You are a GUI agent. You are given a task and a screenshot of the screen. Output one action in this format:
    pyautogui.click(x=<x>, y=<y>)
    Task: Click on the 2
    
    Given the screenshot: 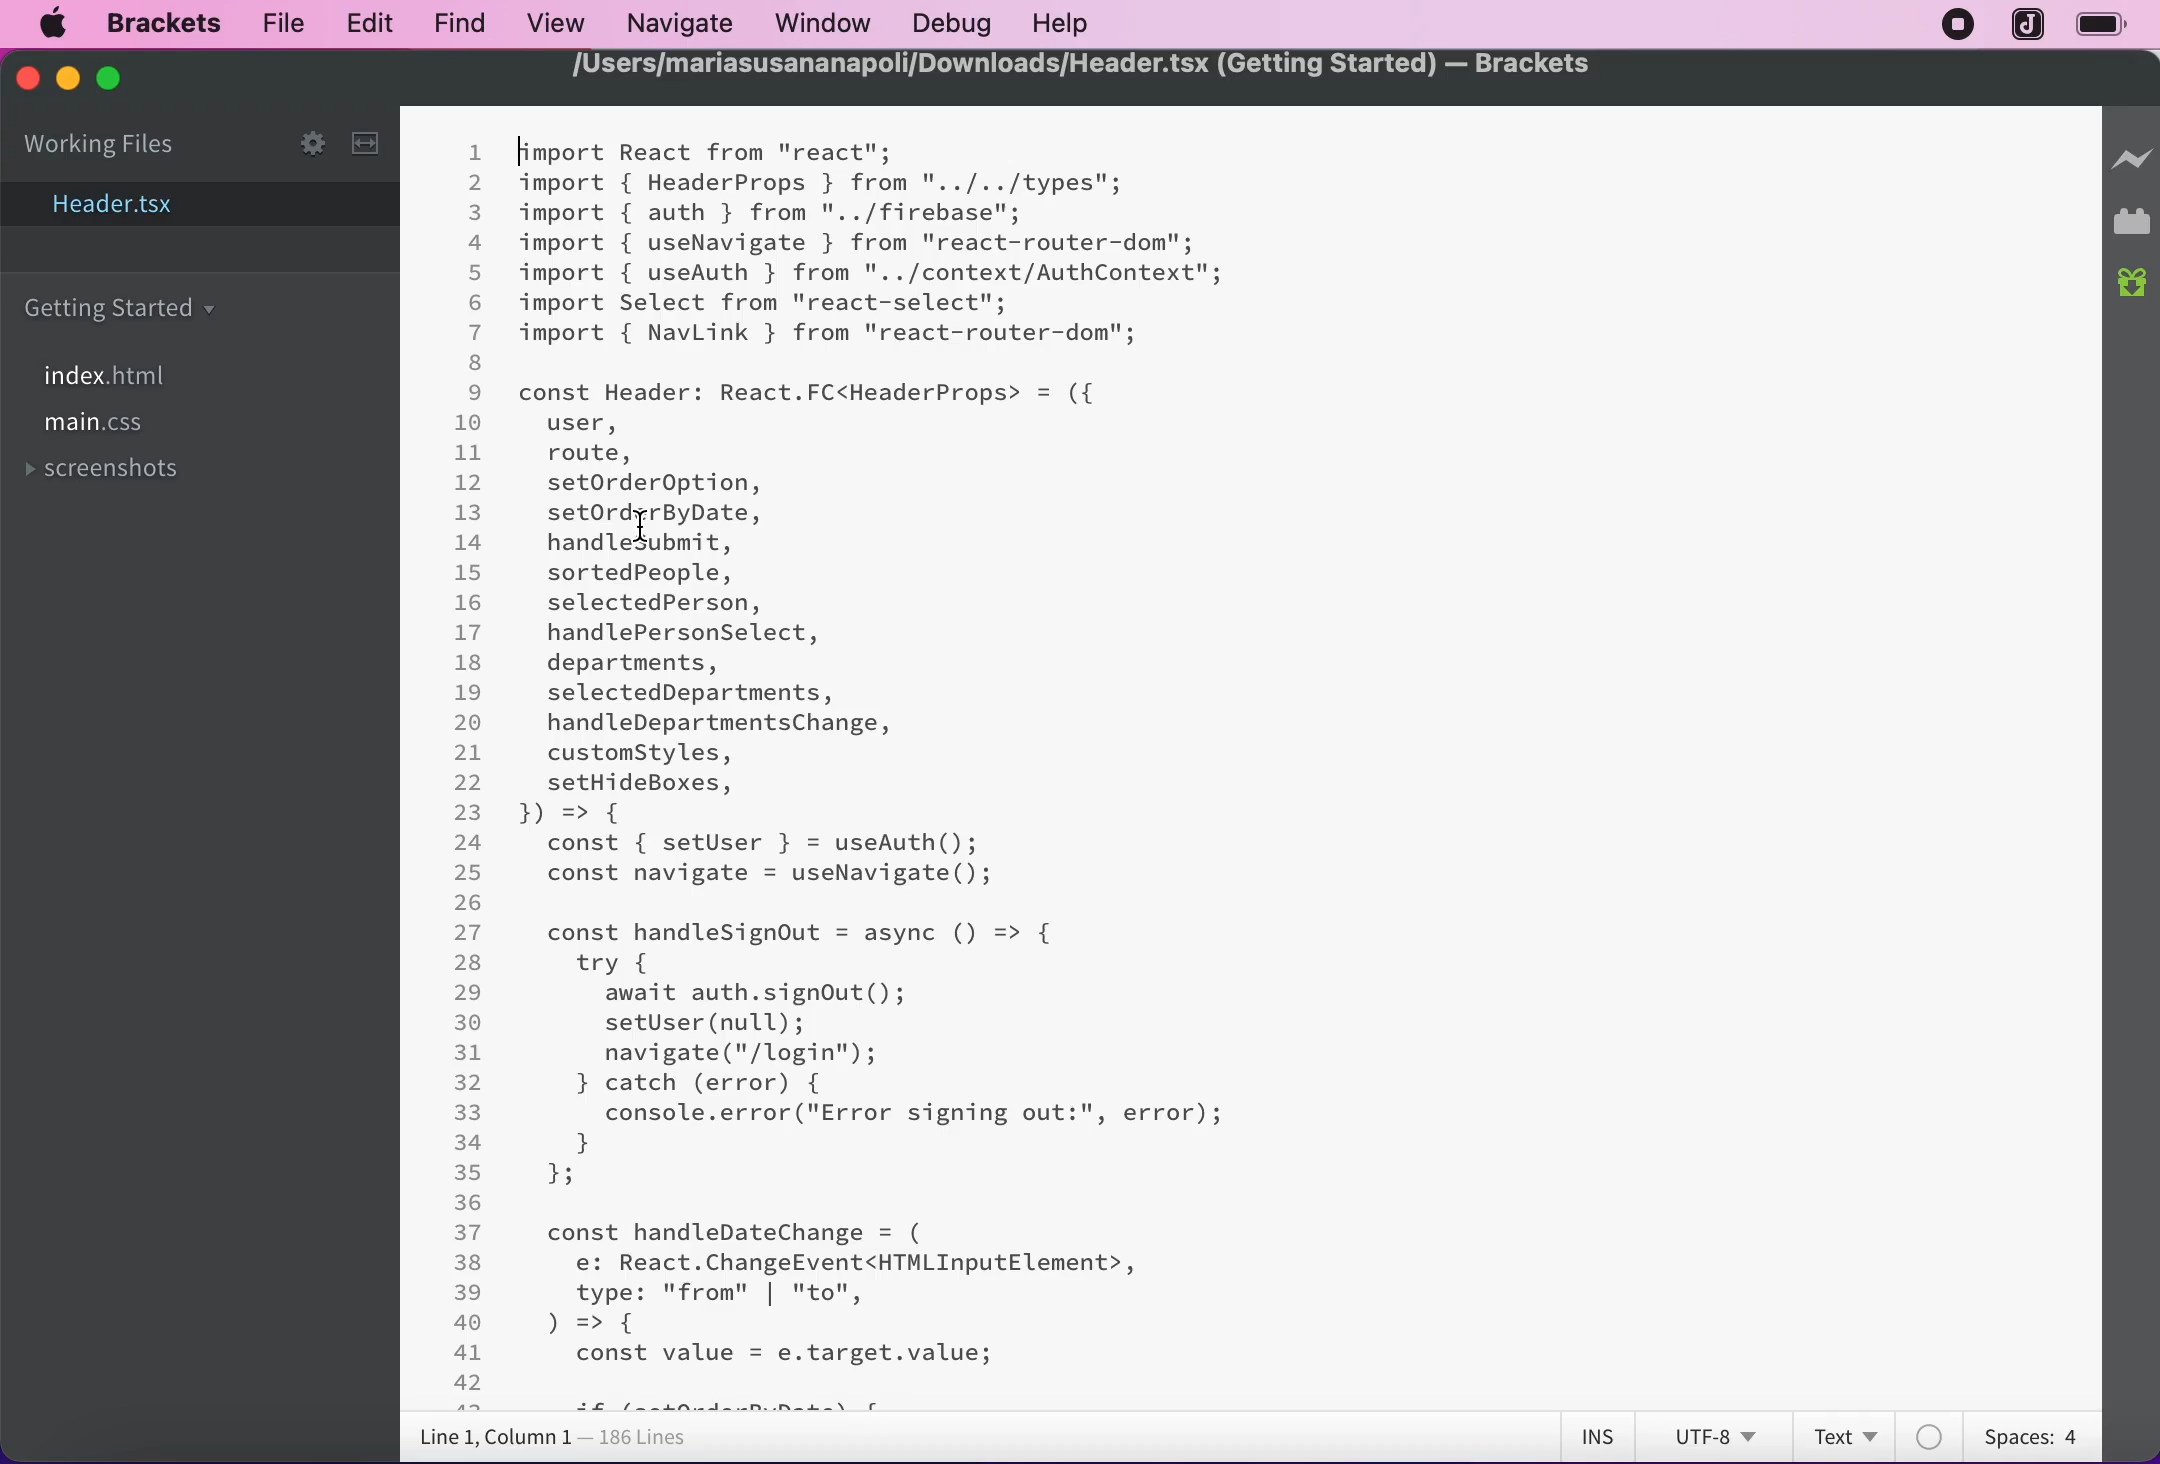 What is the action you would take?
    pyautogui.click(x=476, y=183)
    